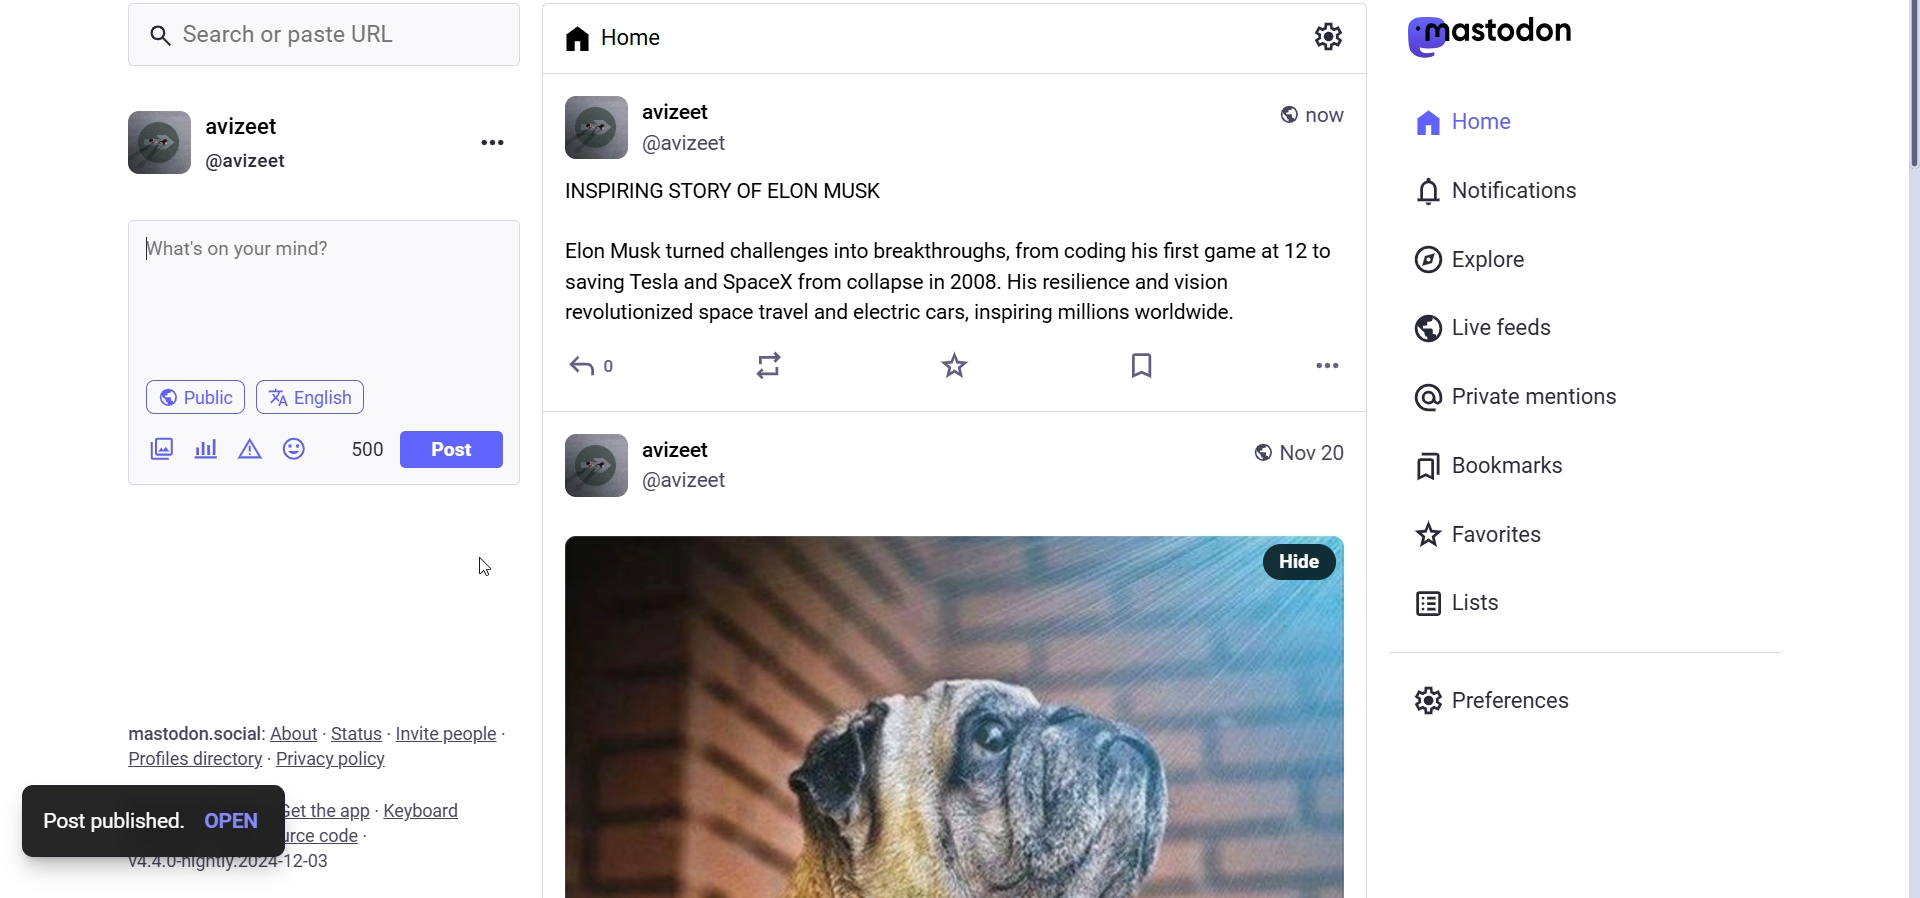 The height and width of the screenshot is (898, 1920). Describe the element at coordinates (1484, 532) in the screenshot. I see `favorites` at that location.